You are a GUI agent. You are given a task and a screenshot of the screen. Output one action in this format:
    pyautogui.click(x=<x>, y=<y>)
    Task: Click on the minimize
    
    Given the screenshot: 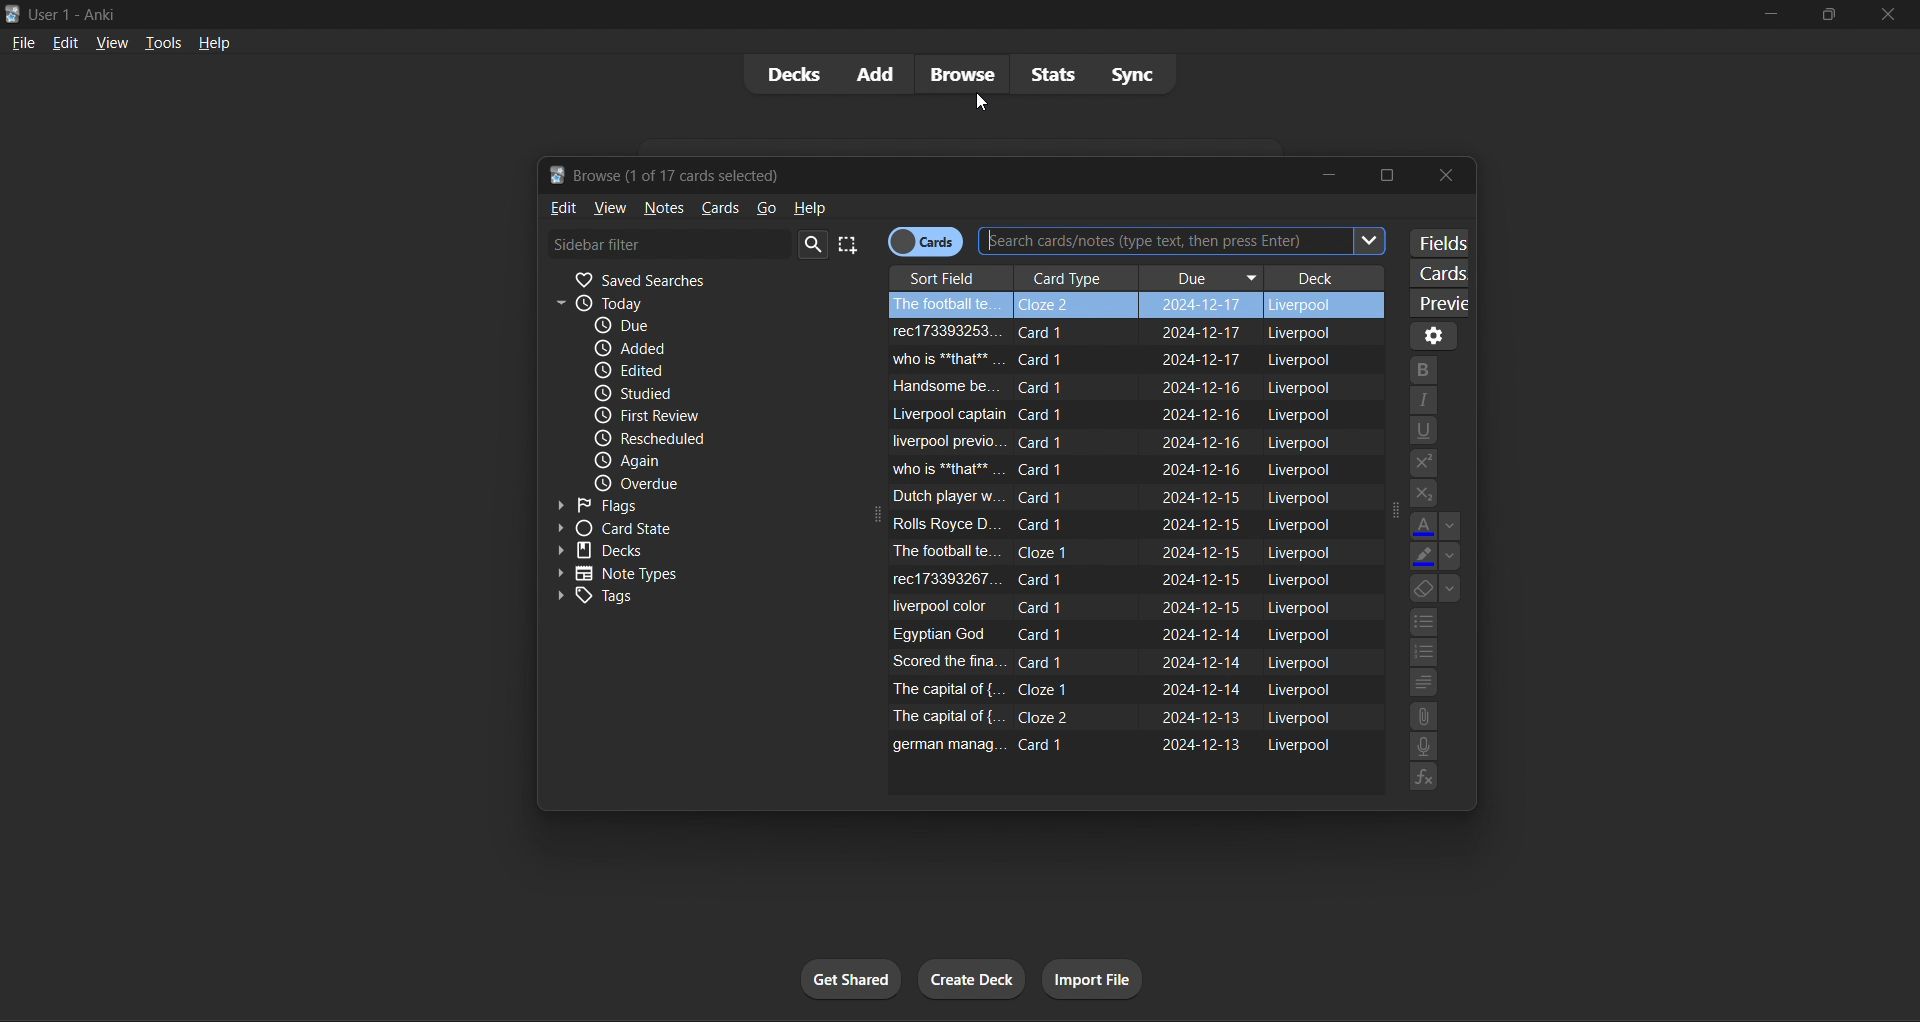 What is the action you would take?
    pyautogui.click(x=1342, y=174)
    